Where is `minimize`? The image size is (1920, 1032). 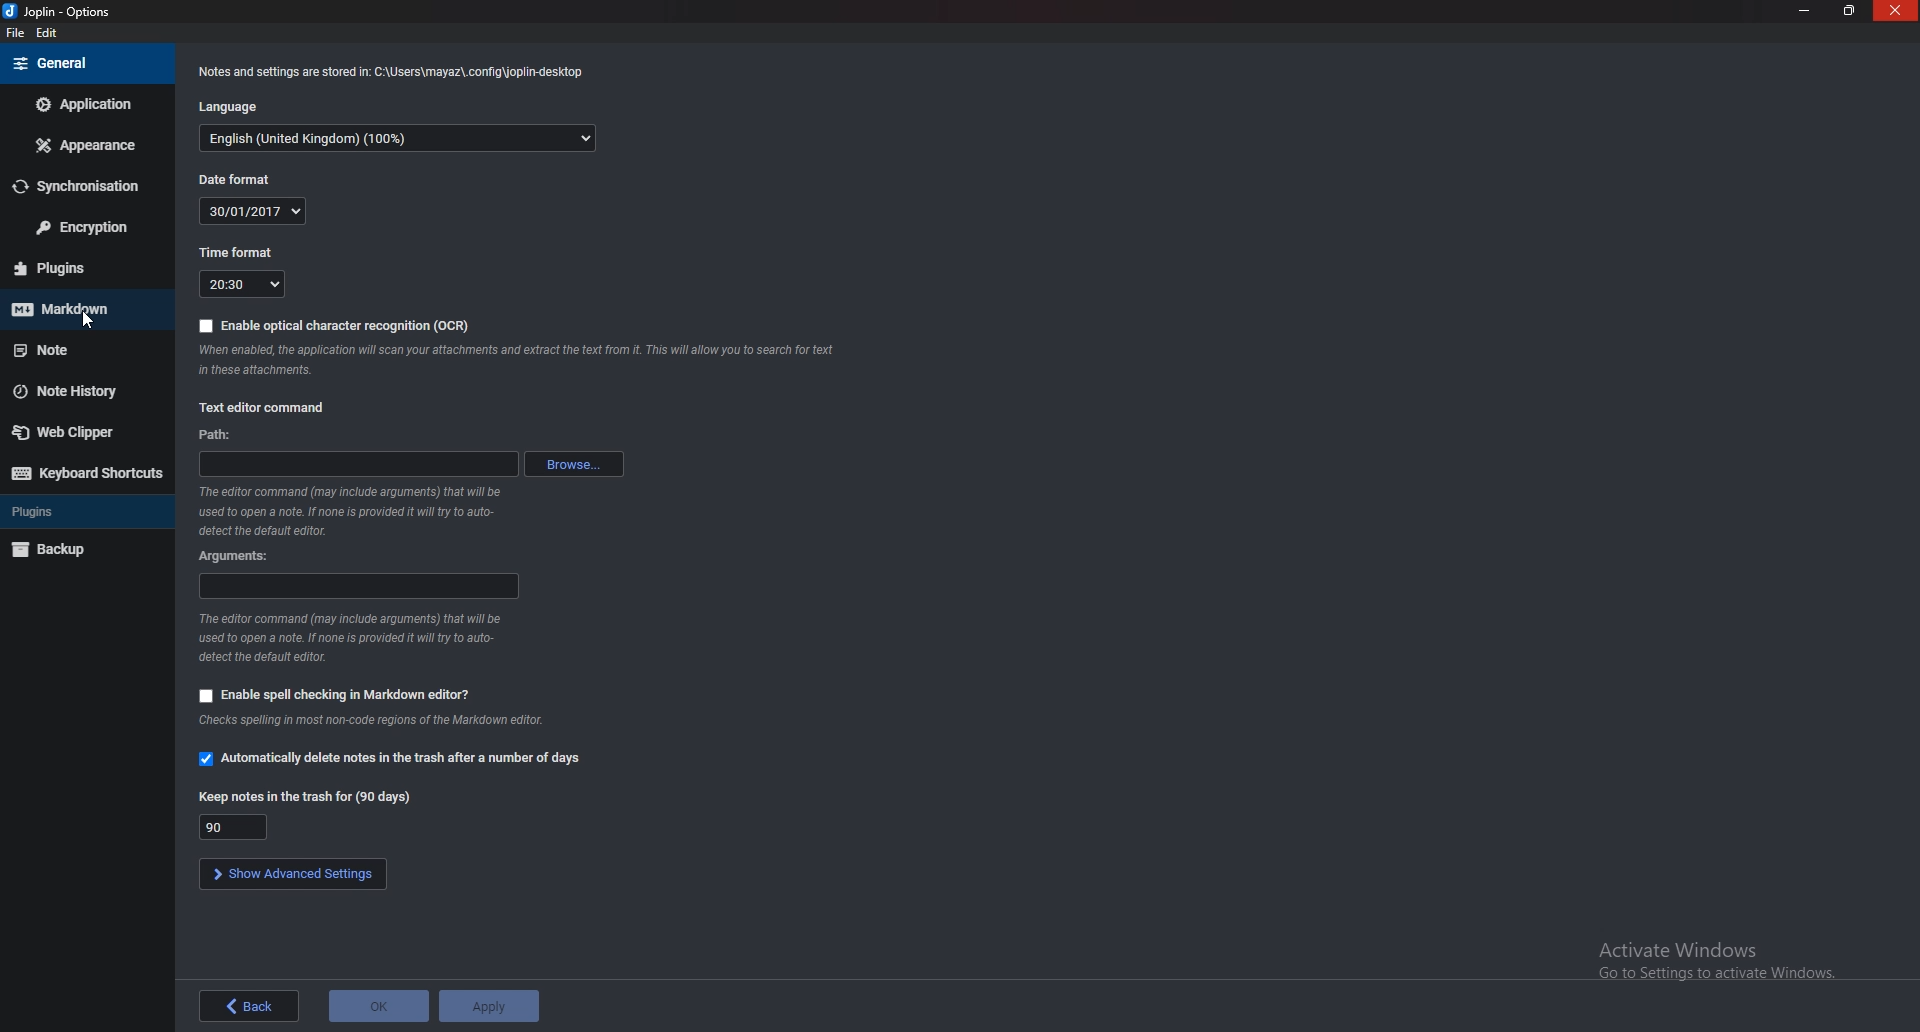 minimize is located at coordinates (1808, 11).